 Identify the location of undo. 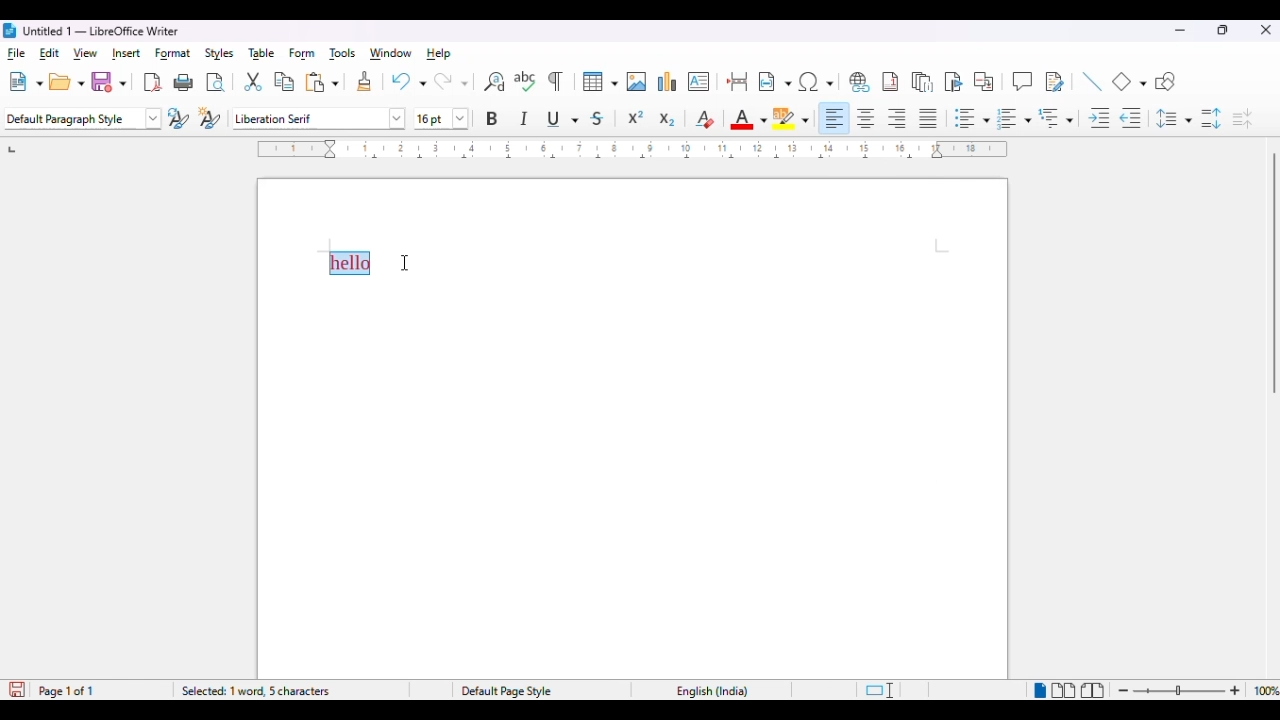
(408, 81).